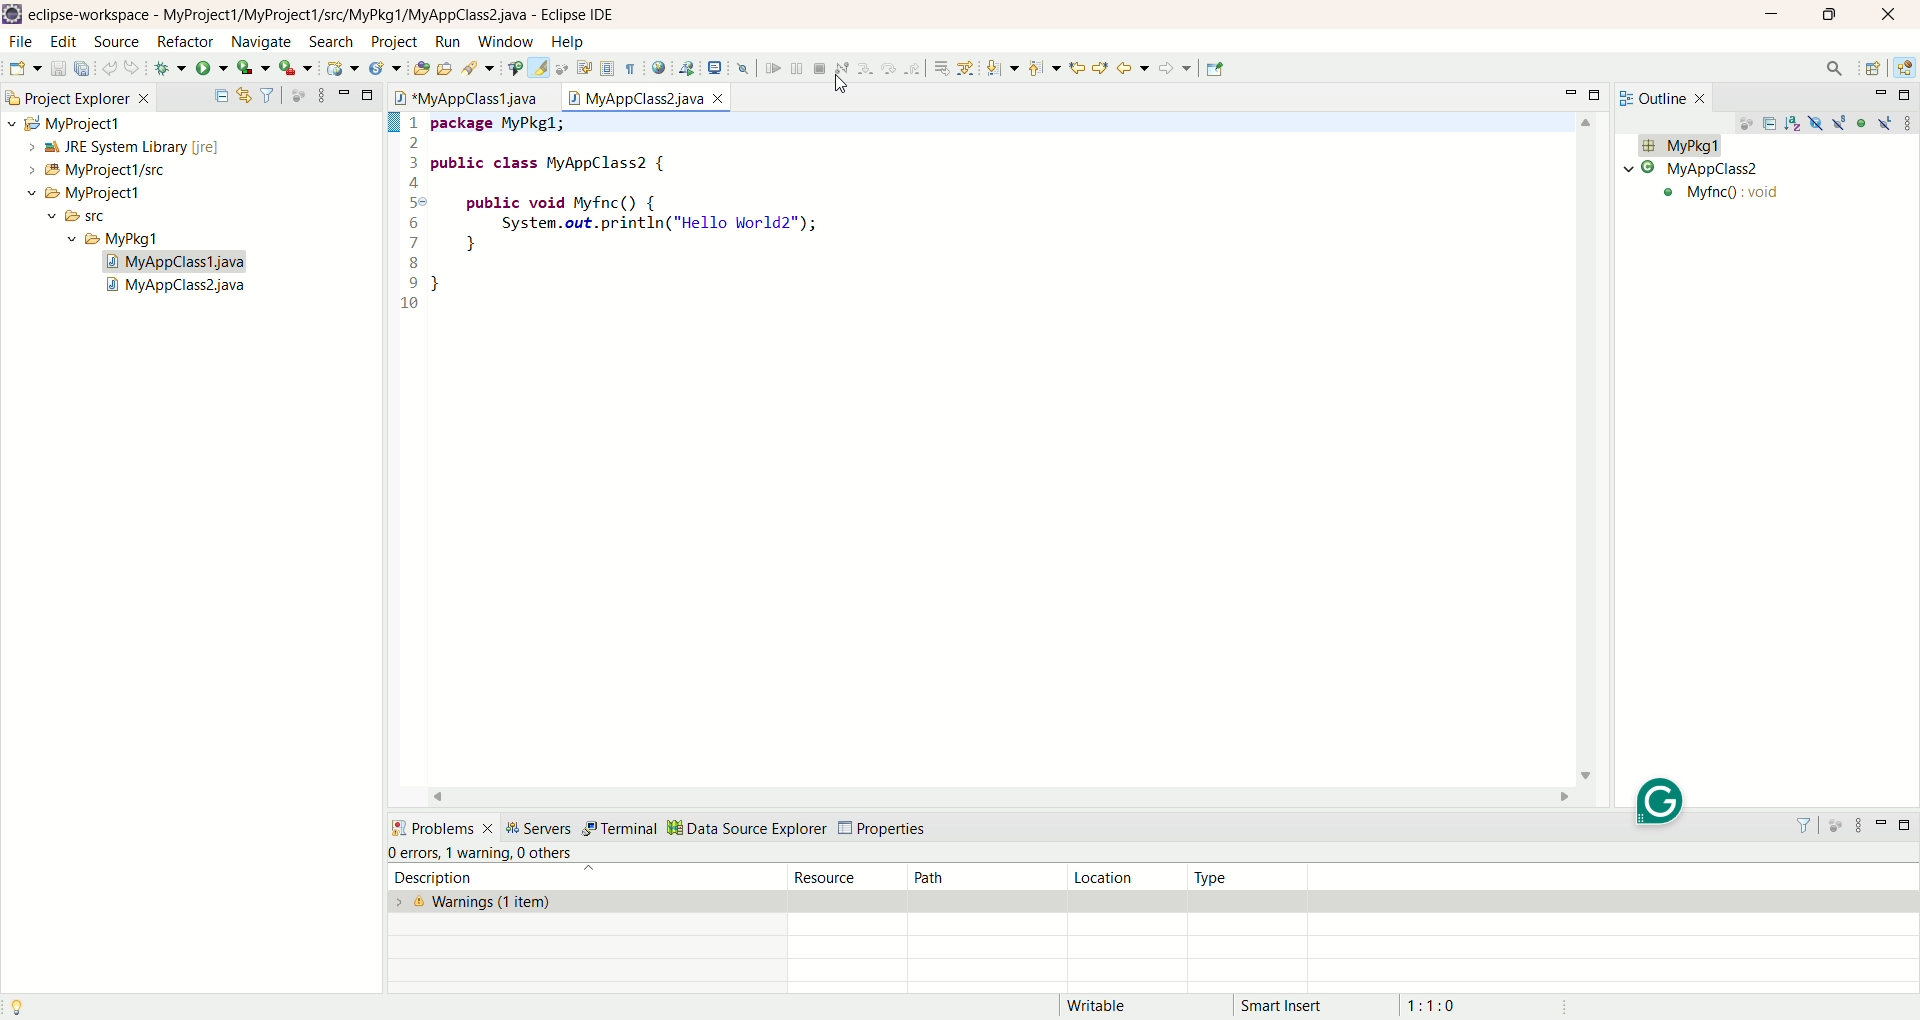 The image size is (1920, 1020). Describe the element at coordinates (1044, 68) in the screenshot. I see `previous annotation` at that location.